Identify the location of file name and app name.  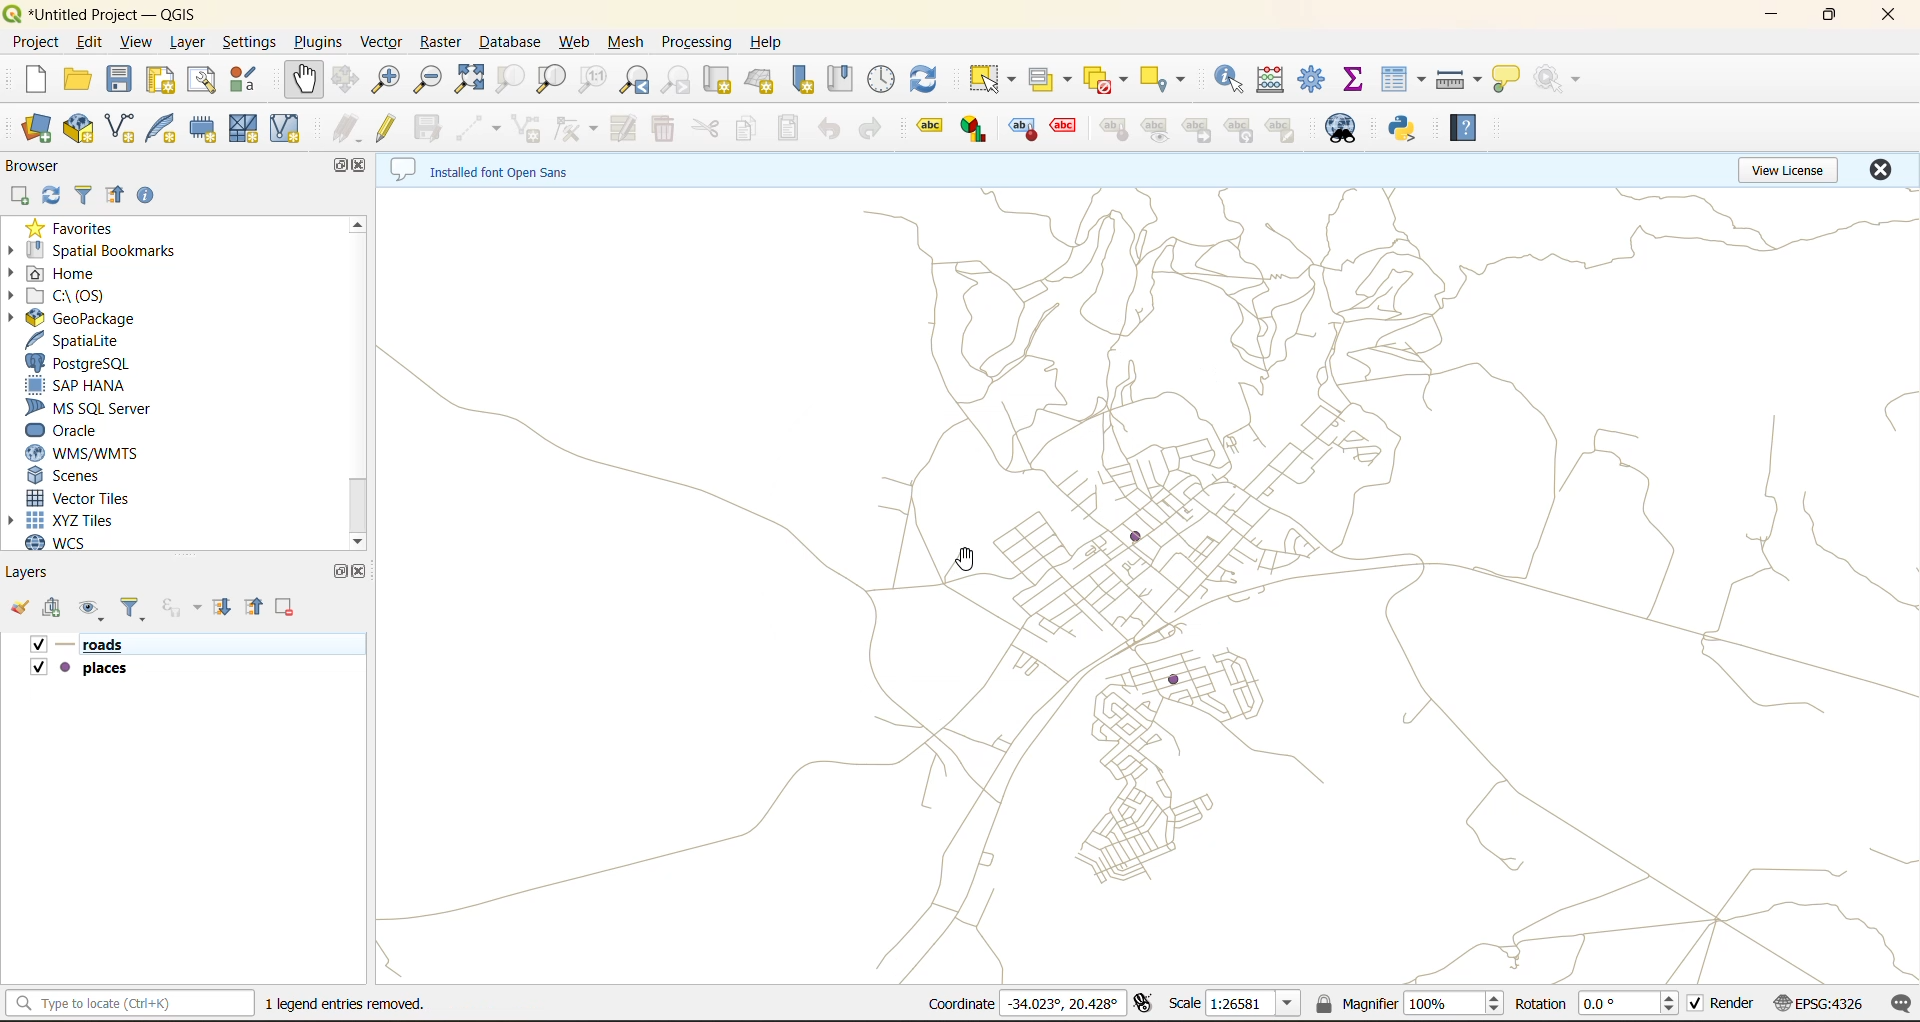
(102, 15).